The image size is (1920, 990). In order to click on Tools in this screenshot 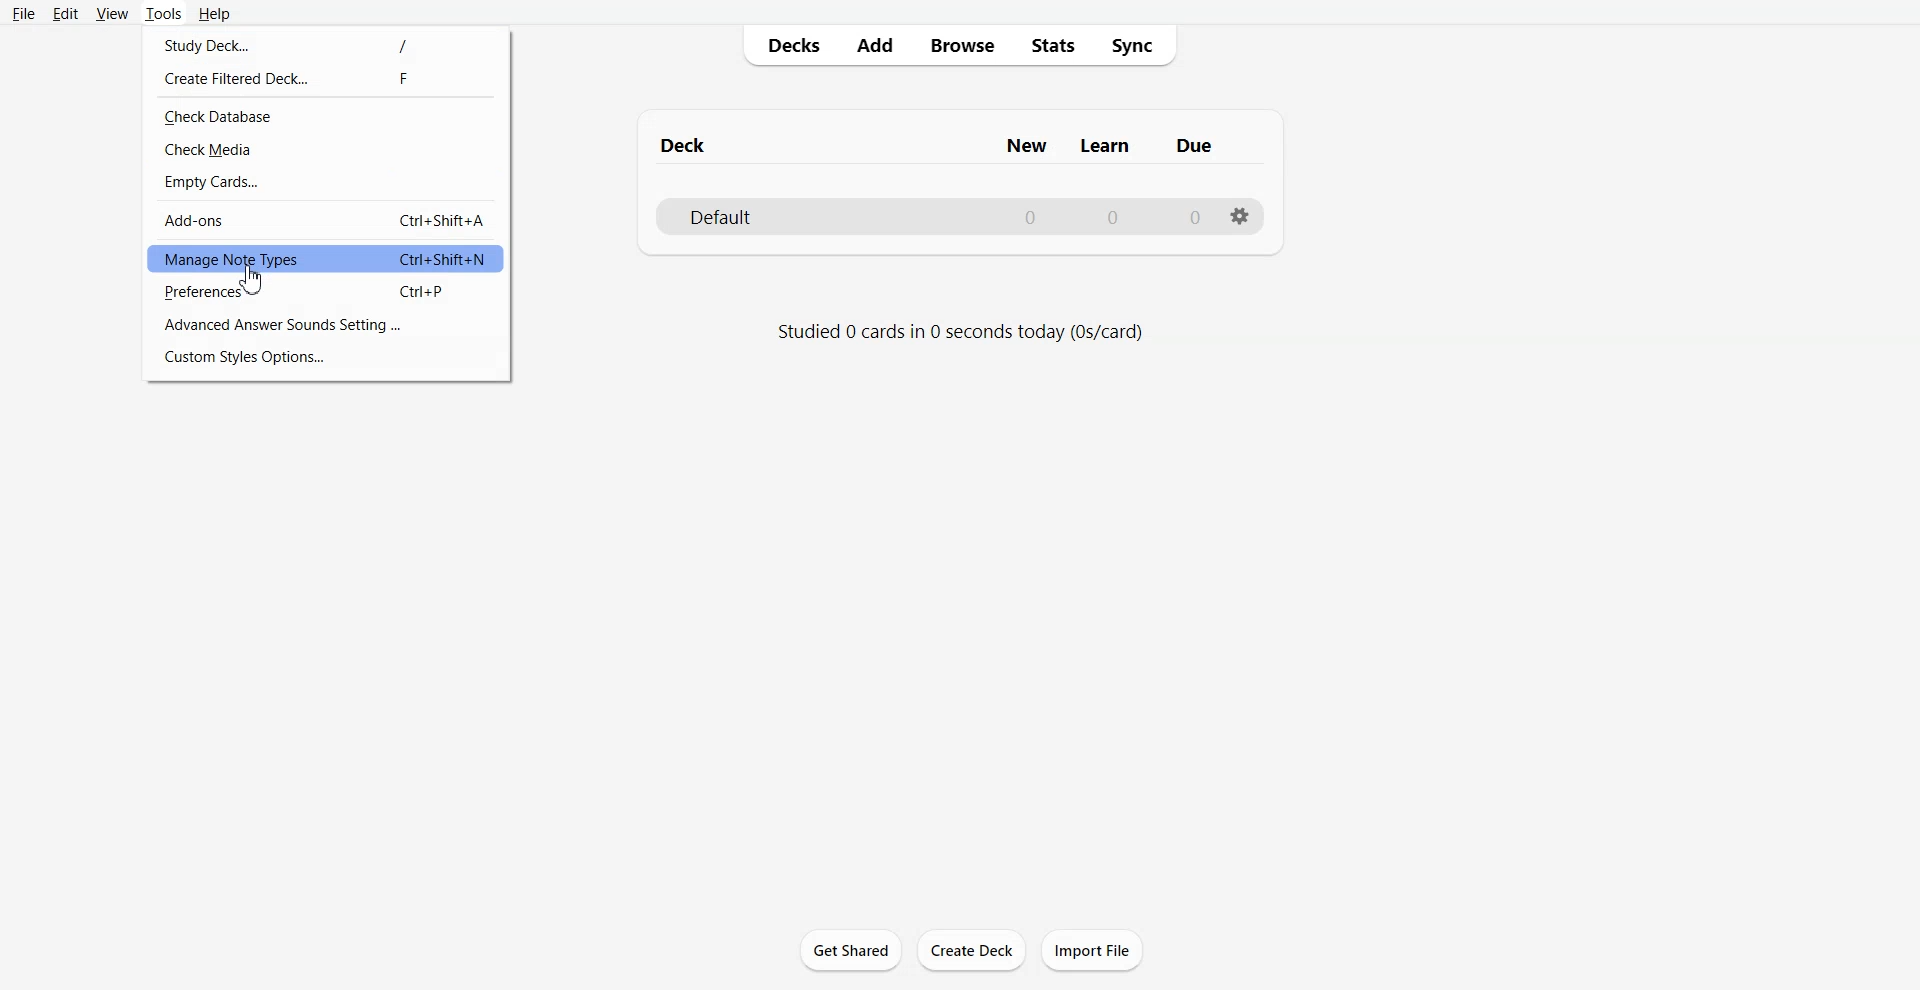, I will do `click(162, 14)`.